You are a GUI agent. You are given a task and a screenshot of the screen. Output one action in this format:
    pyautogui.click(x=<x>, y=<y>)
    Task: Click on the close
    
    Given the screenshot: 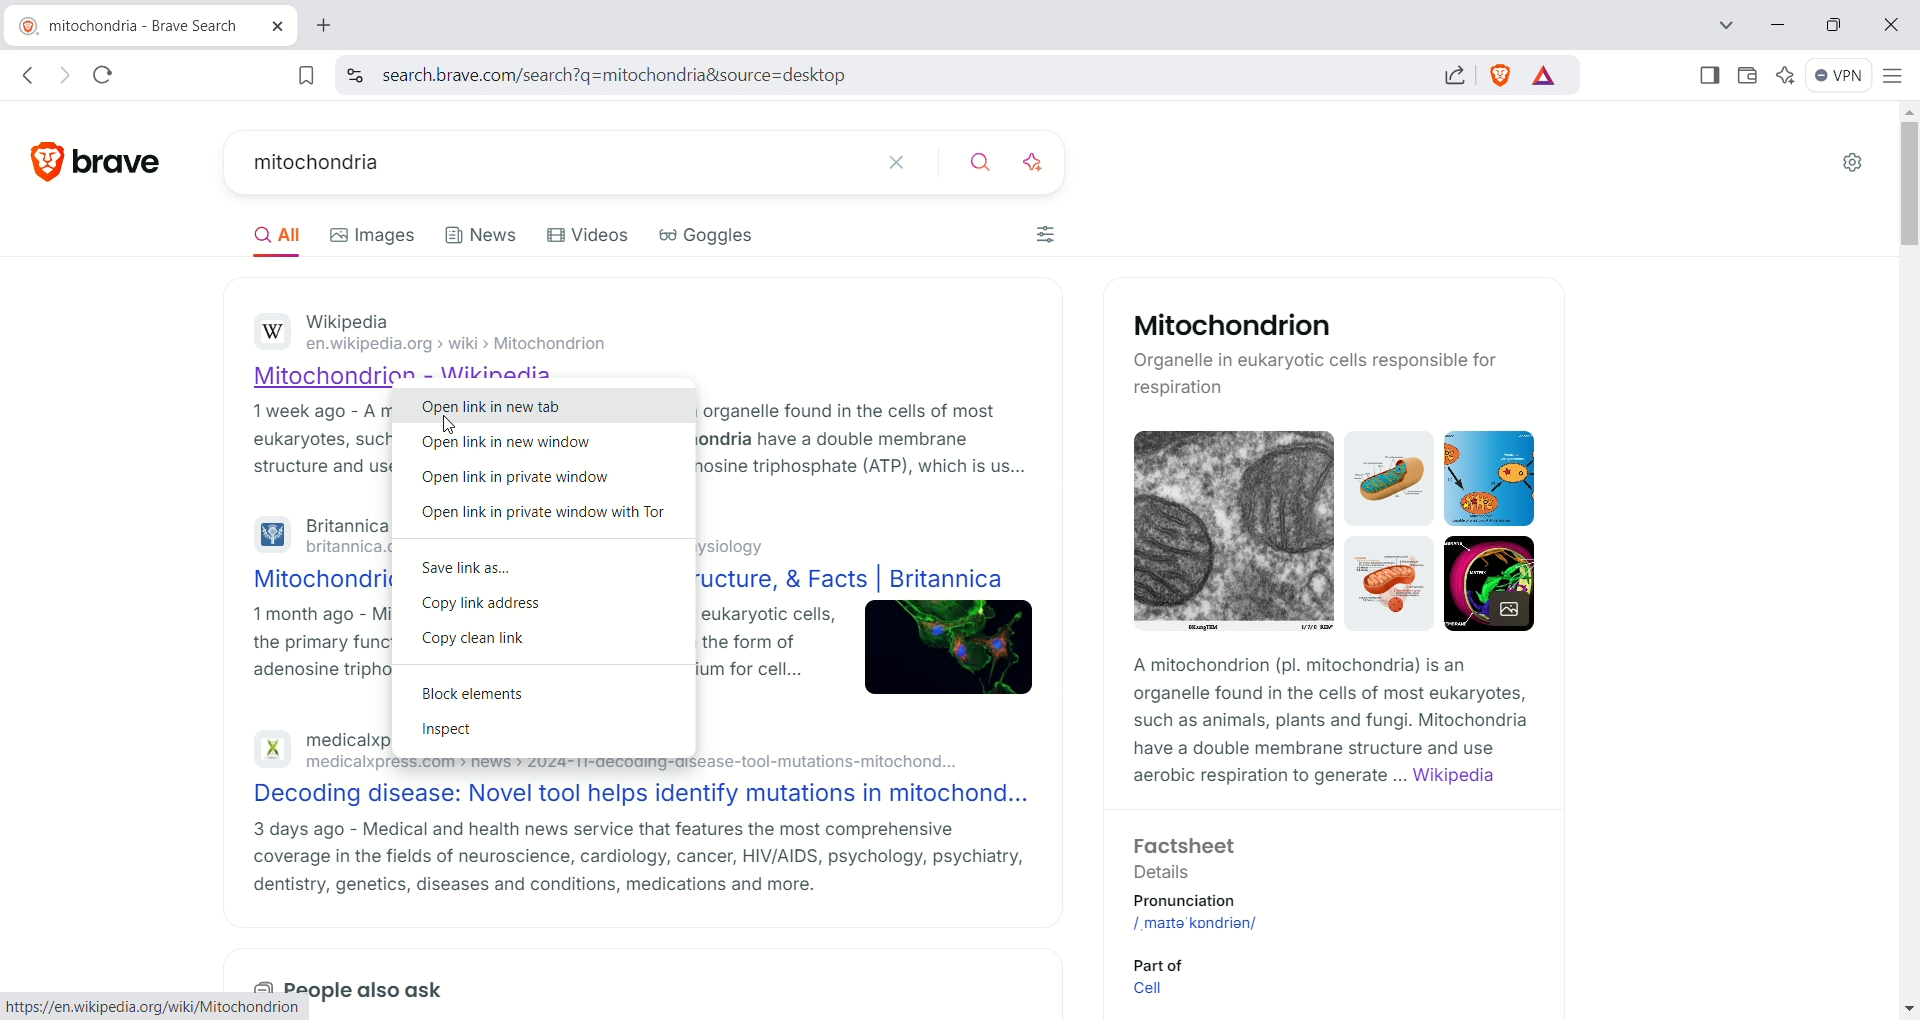 What is the action you would take?
    pyautogui.click(x=274, y=27)
    